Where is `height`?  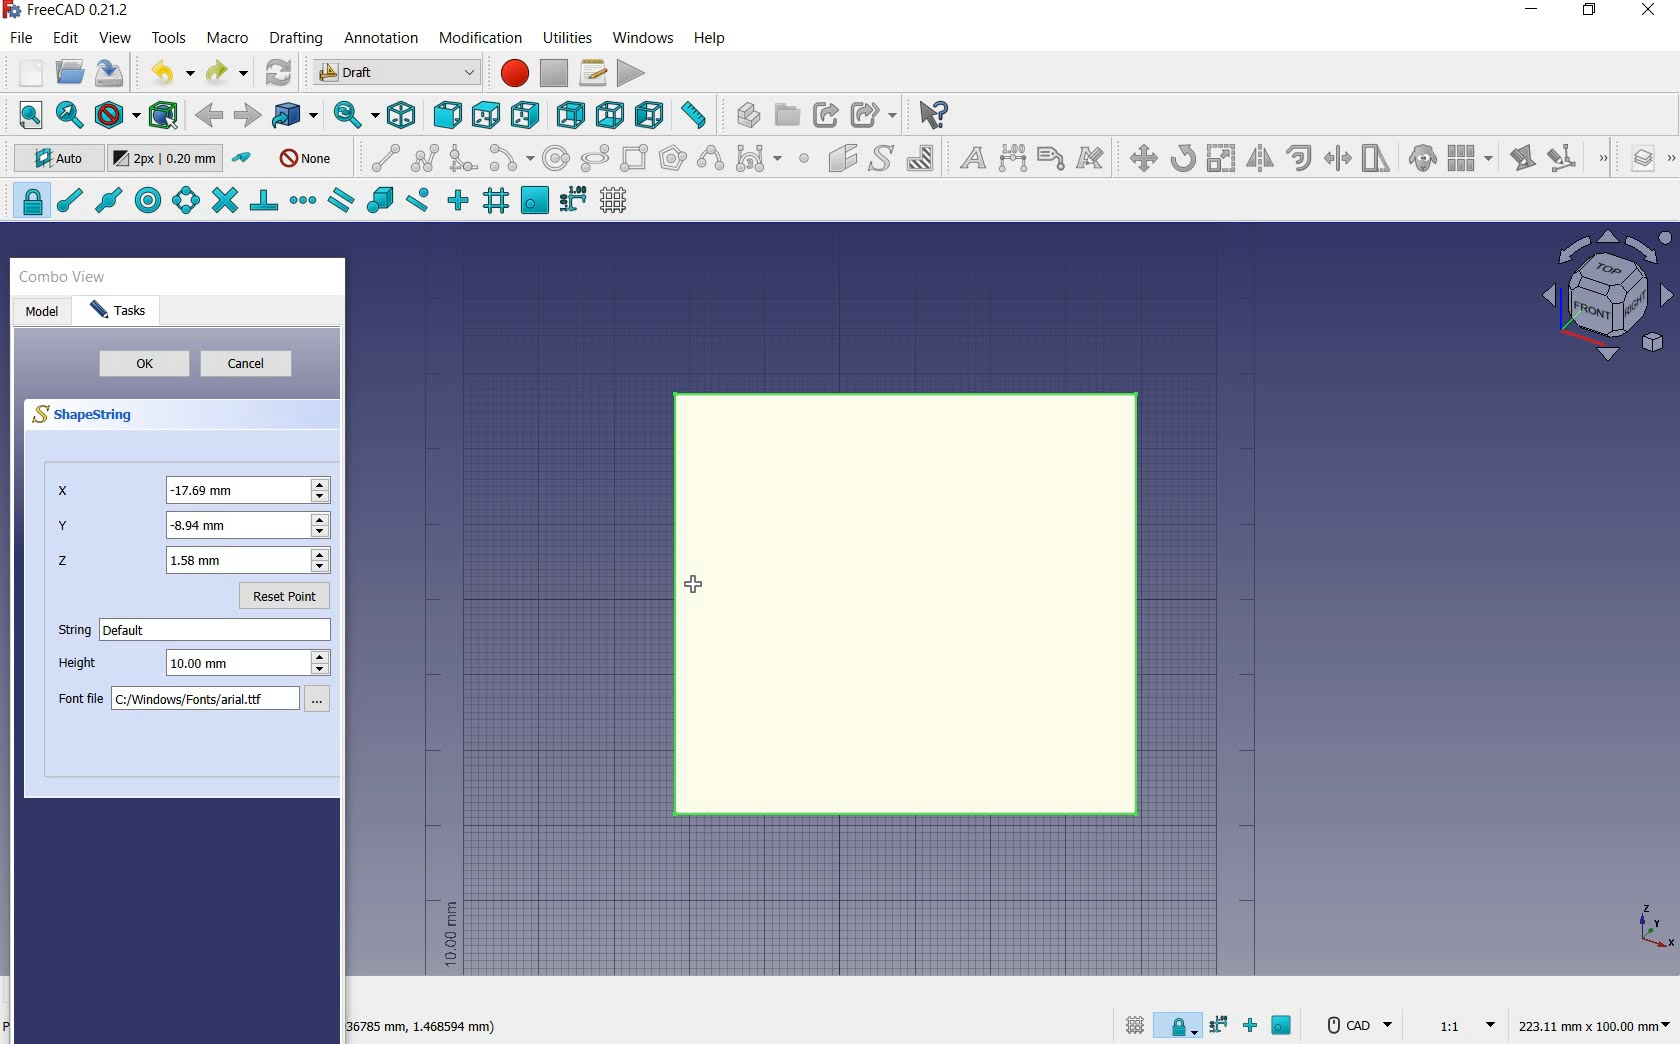
height is located at coordinates (198, 666).